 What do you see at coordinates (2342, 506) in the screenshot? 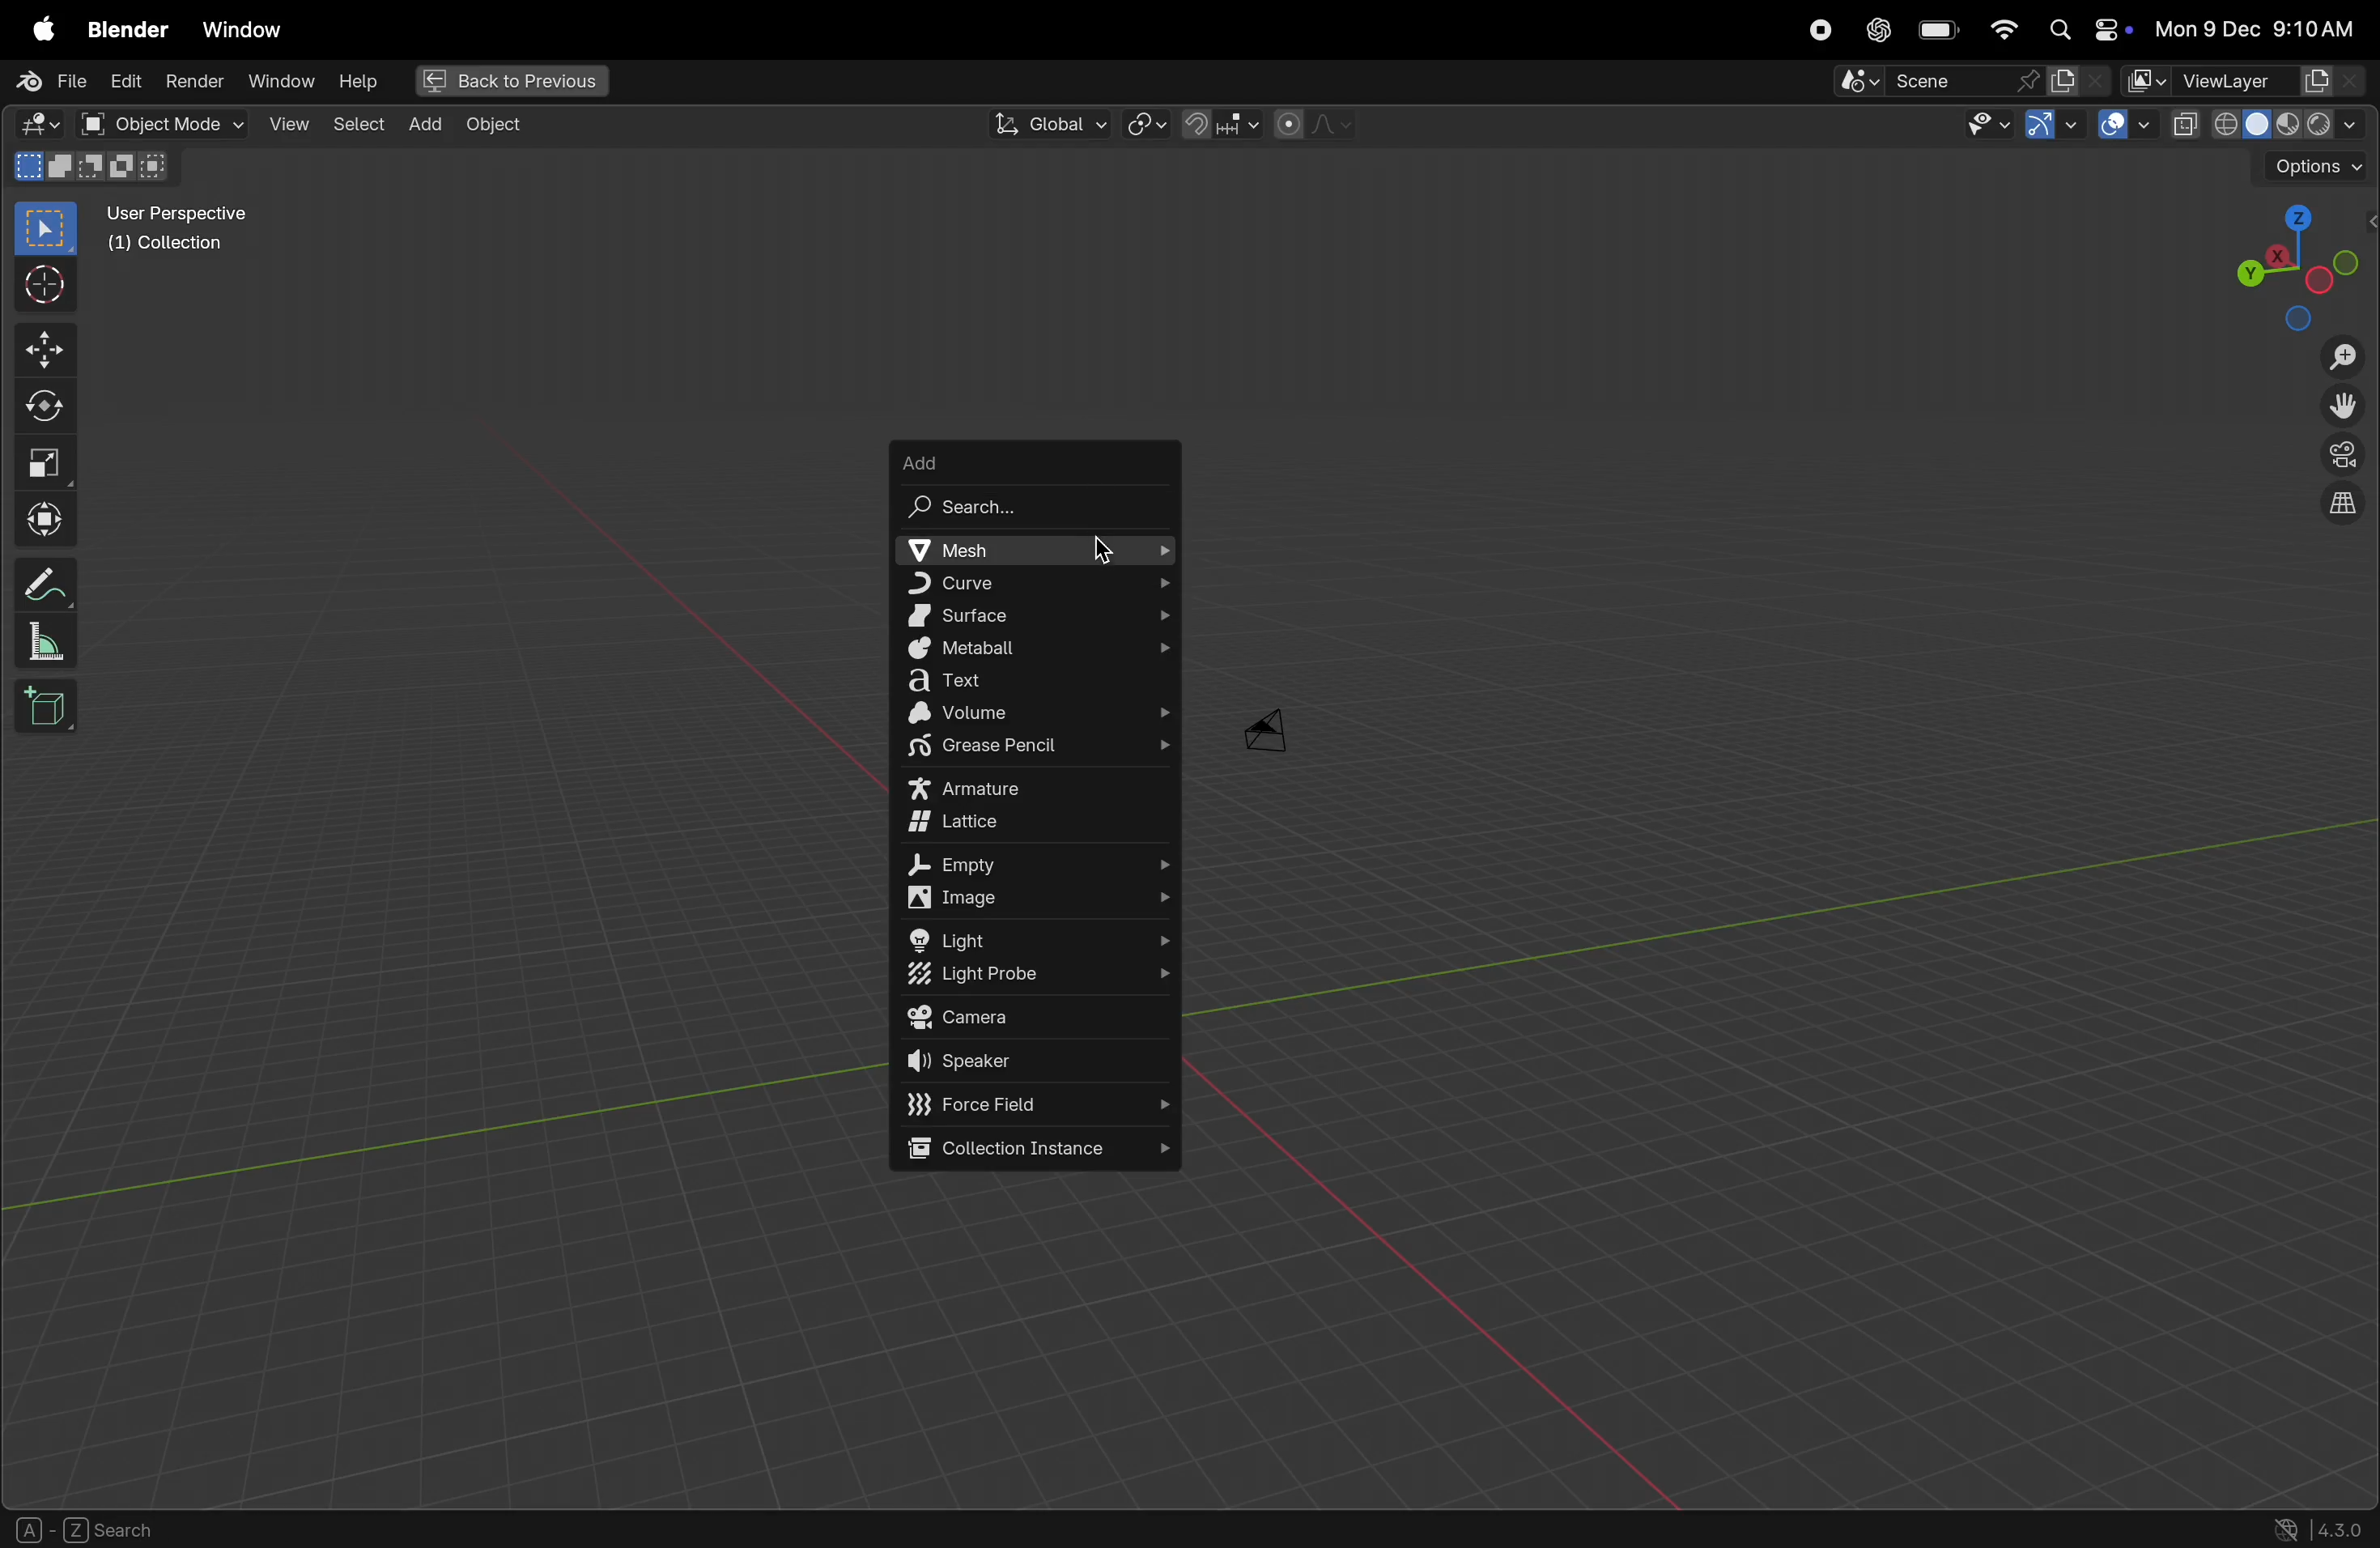
I see `orthogonal perspective` at bounding box center [2342, 506].